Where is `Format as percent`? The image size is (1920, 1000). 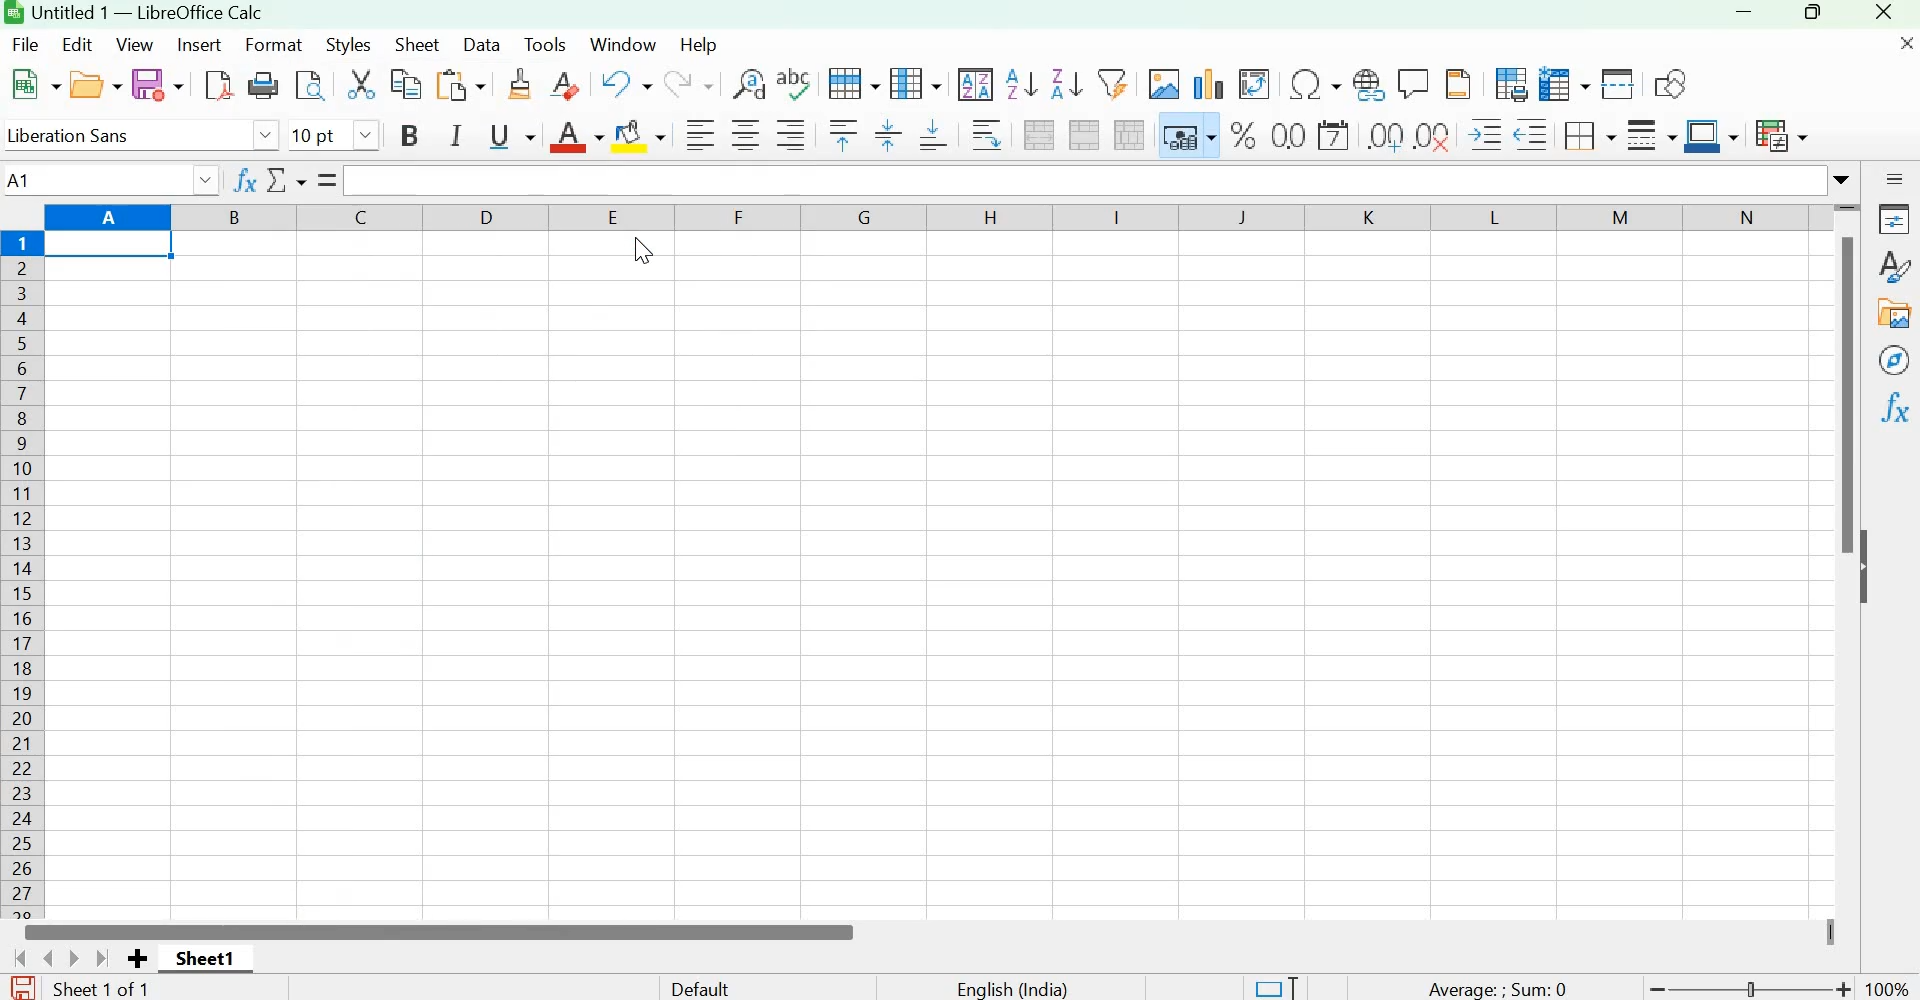
Format as percent is located at coordinates (1243, 134).